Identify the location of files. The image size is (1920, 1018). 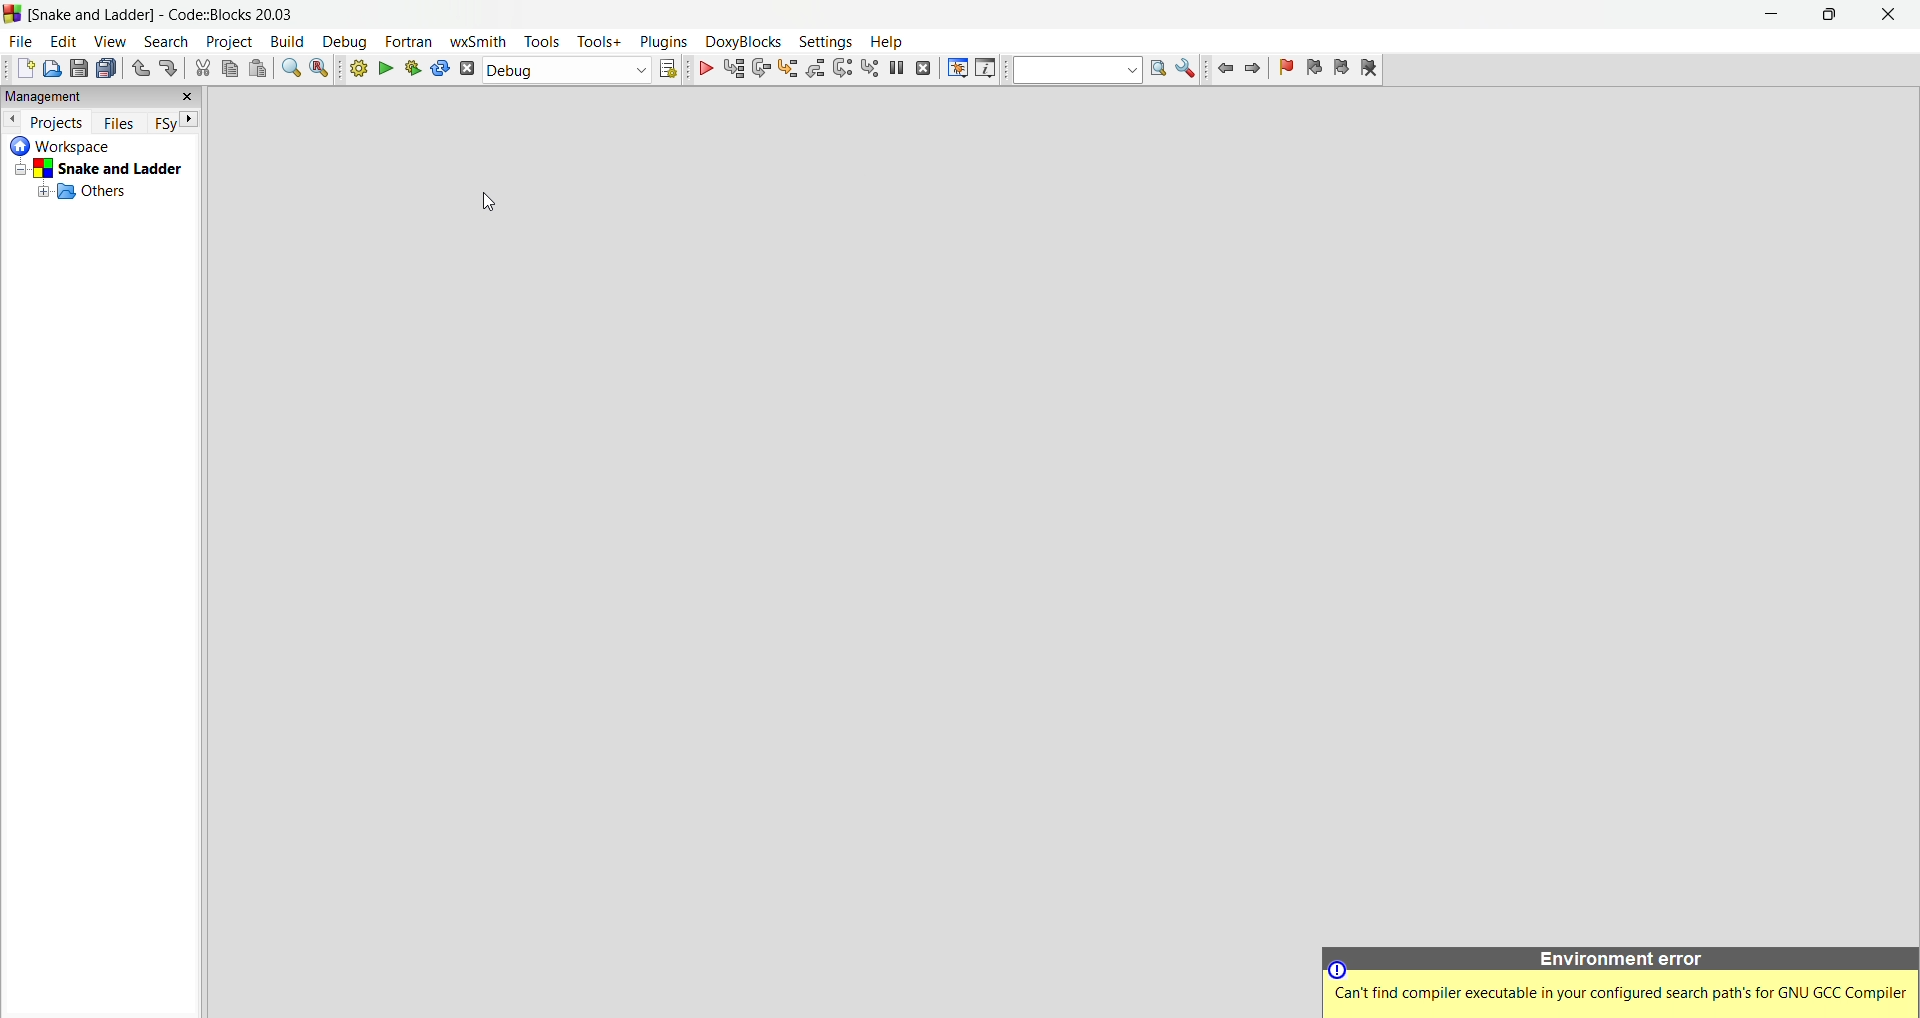
(122, 121).